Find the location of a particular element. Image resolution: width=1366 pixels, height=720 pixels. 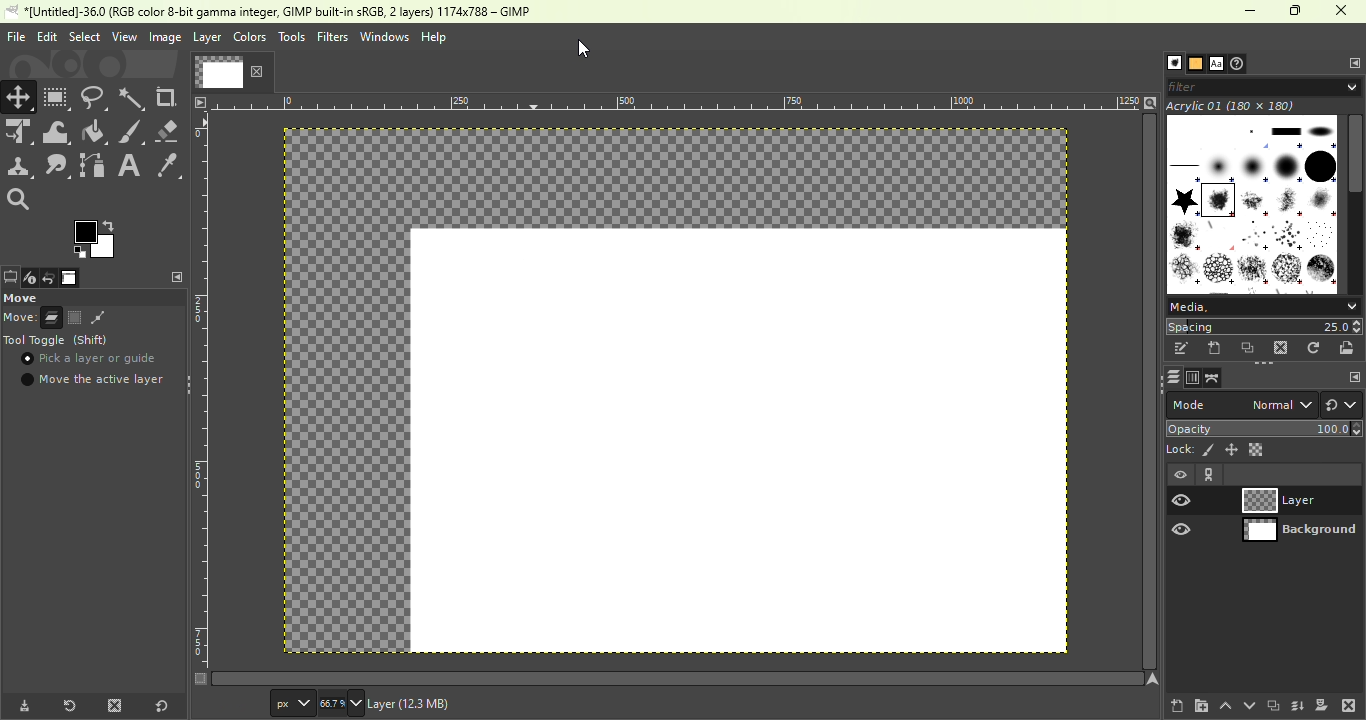

Text tool is located at coordinates (130, 164).